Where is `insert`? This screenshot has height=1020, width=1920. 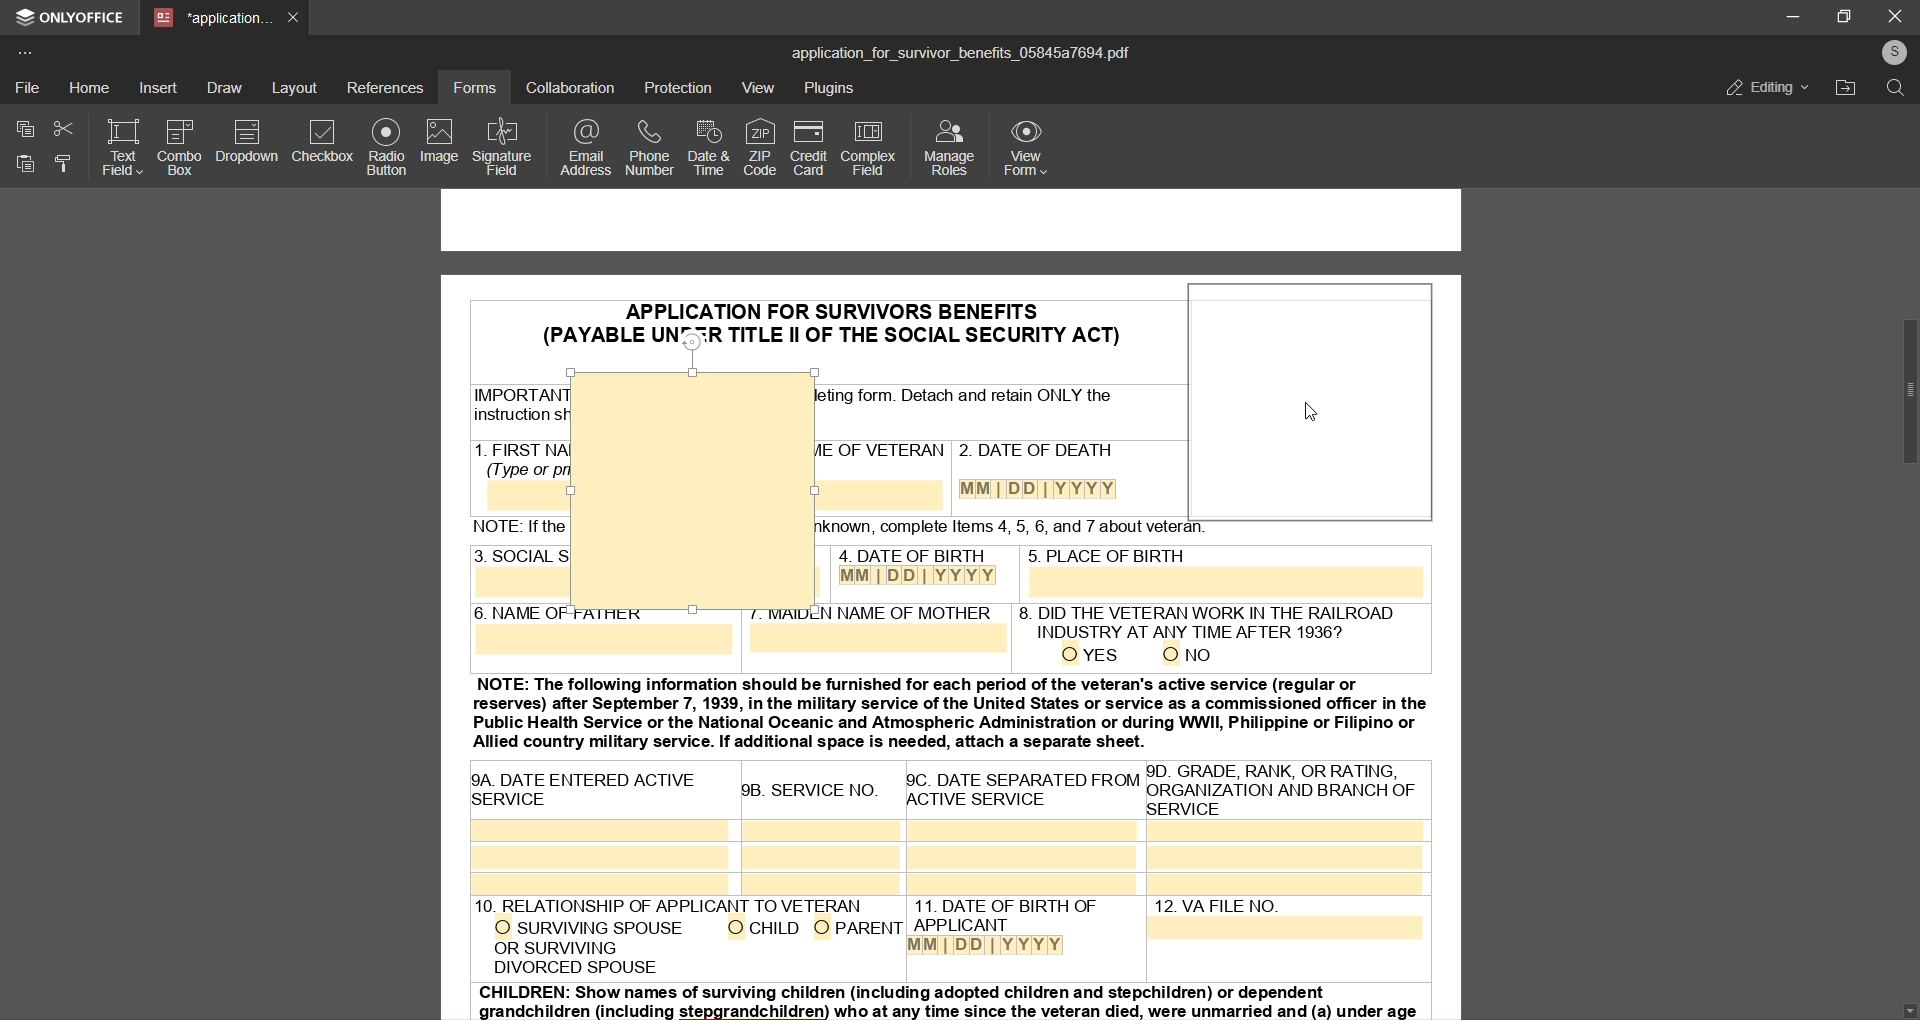
insert is located at coordinates (160, 89).